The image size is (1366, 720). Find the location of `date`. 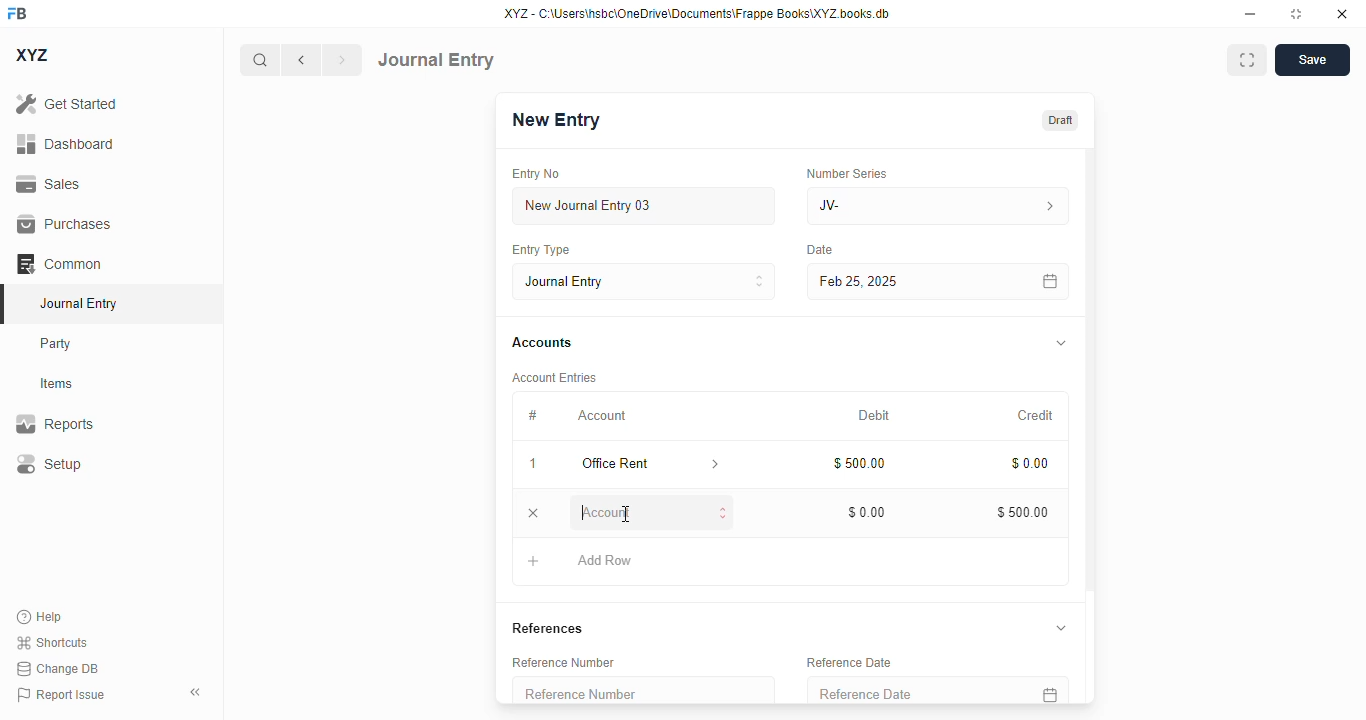

date is located at coordinates (821, 250).